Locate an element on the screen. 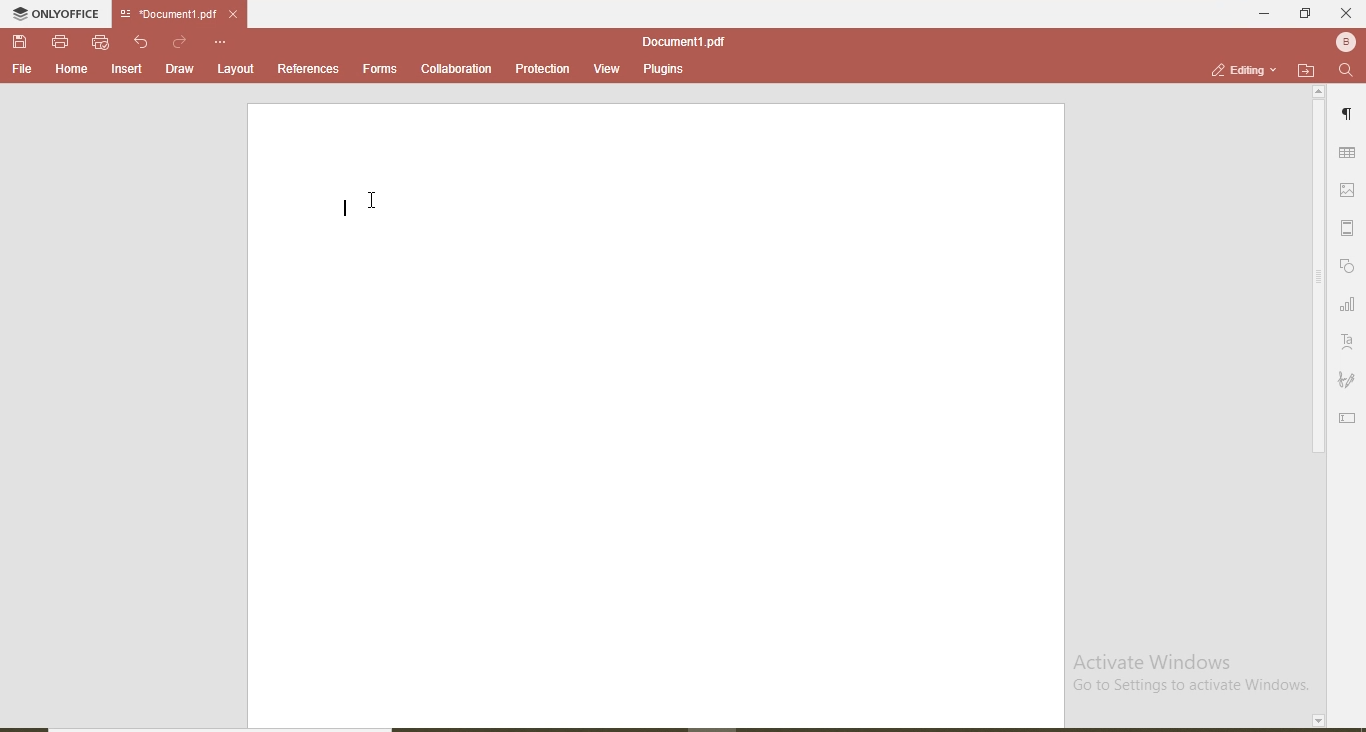 This screenshot has height=732, width=1366. edit text is located at coordinates (1350, 416).